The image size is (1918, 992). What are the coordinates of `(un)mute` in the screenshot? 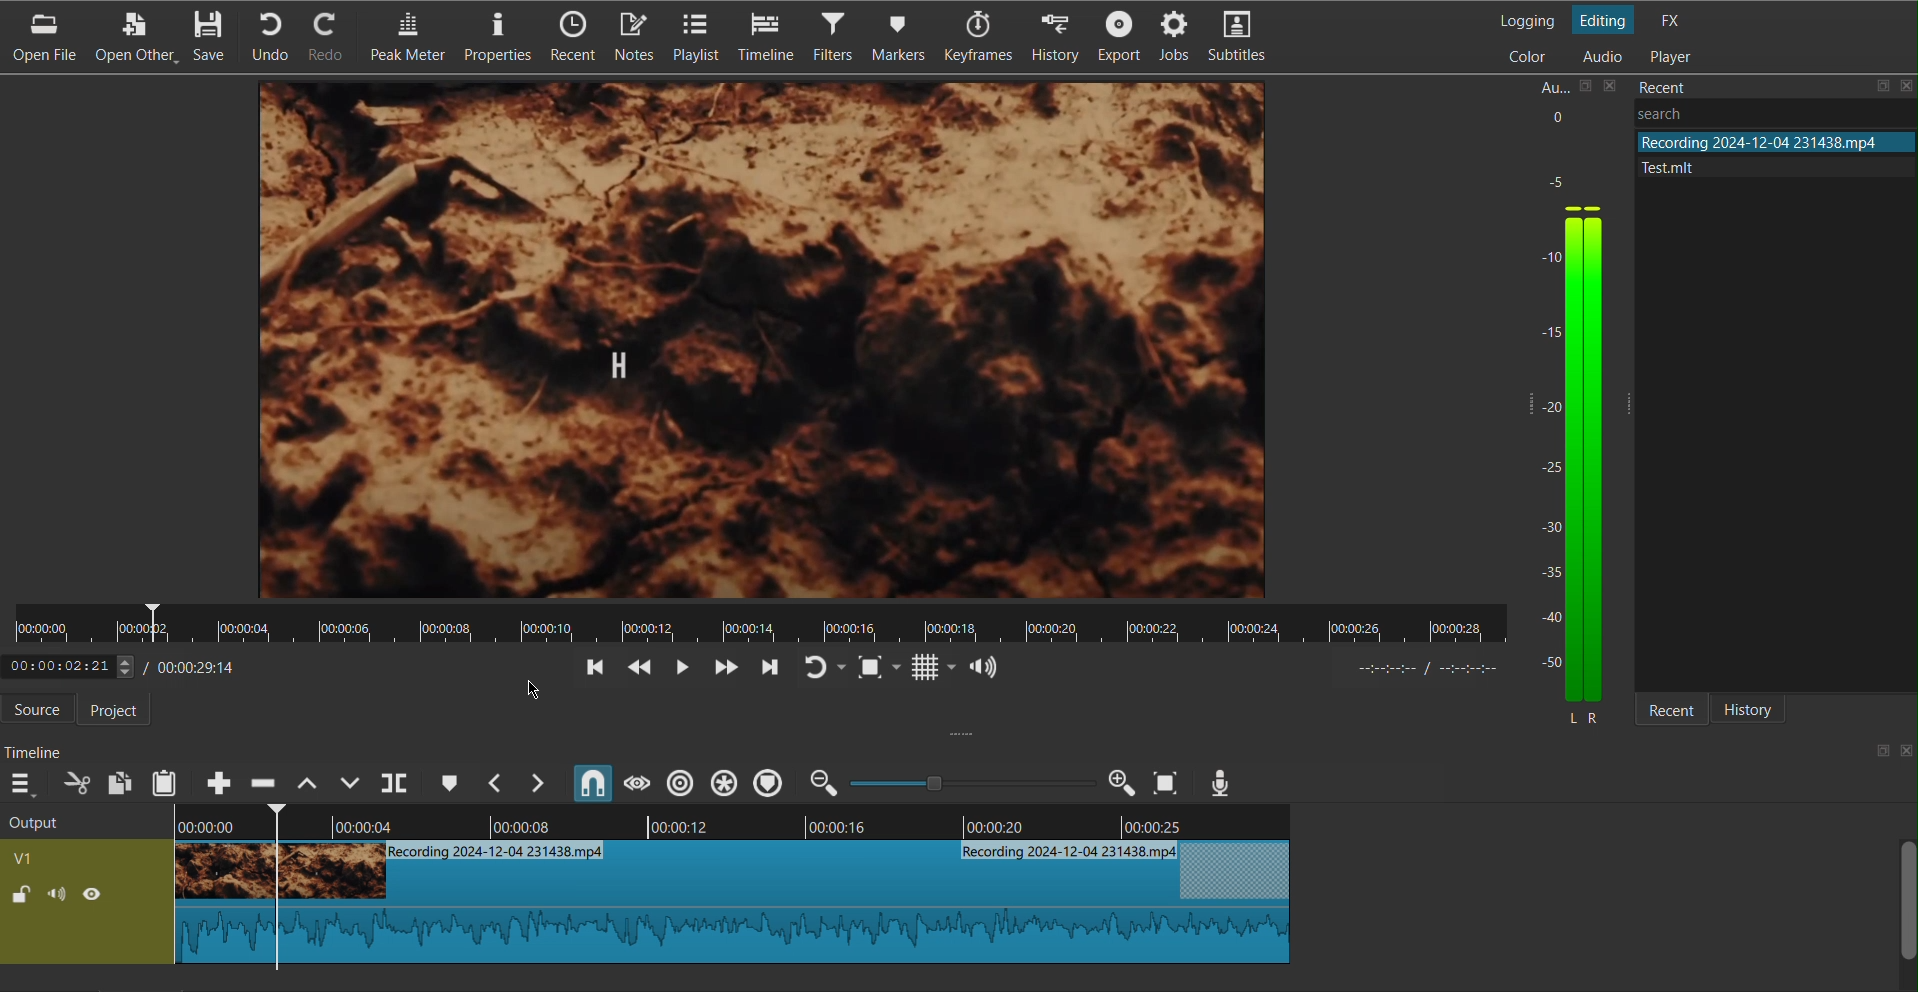 It's located at (59, 892).